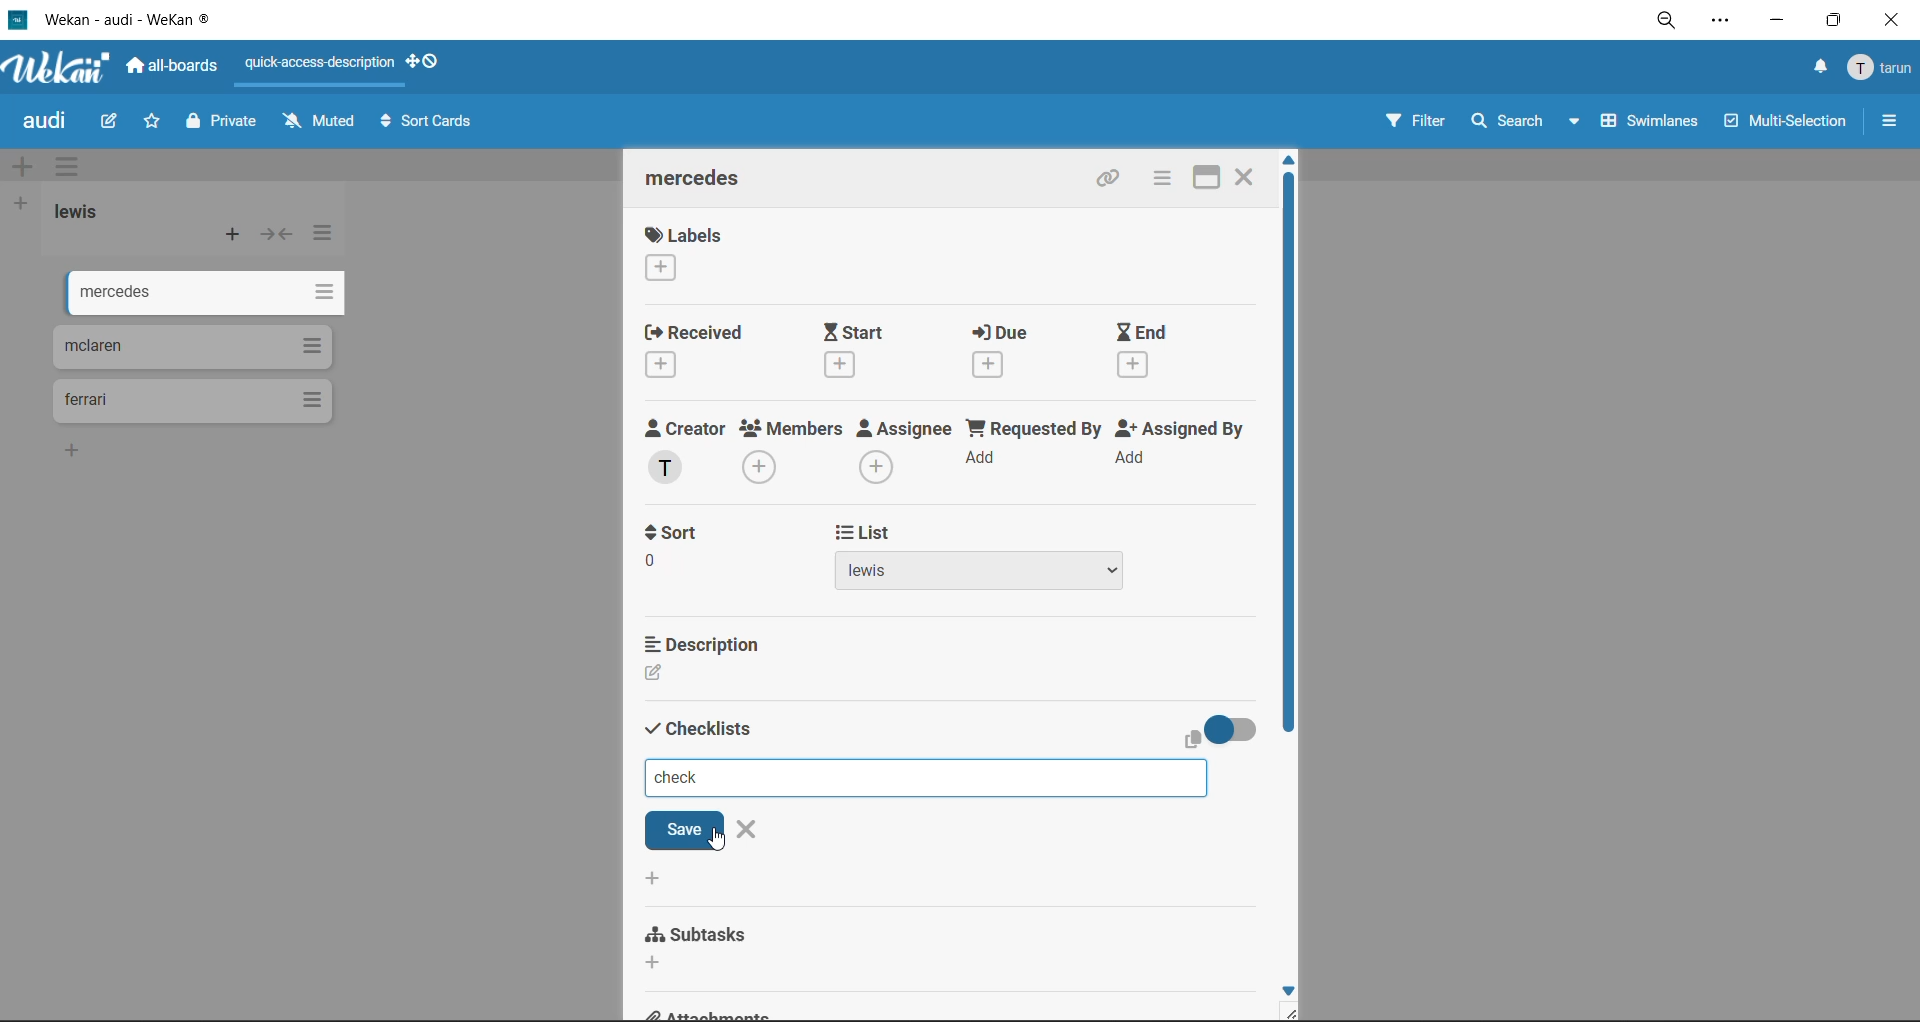 This screenshot has width=1920, height=1022. What do you see at coordinates (154, 126) in the screenshot?
I see `star` at bounding box center [154, 126].